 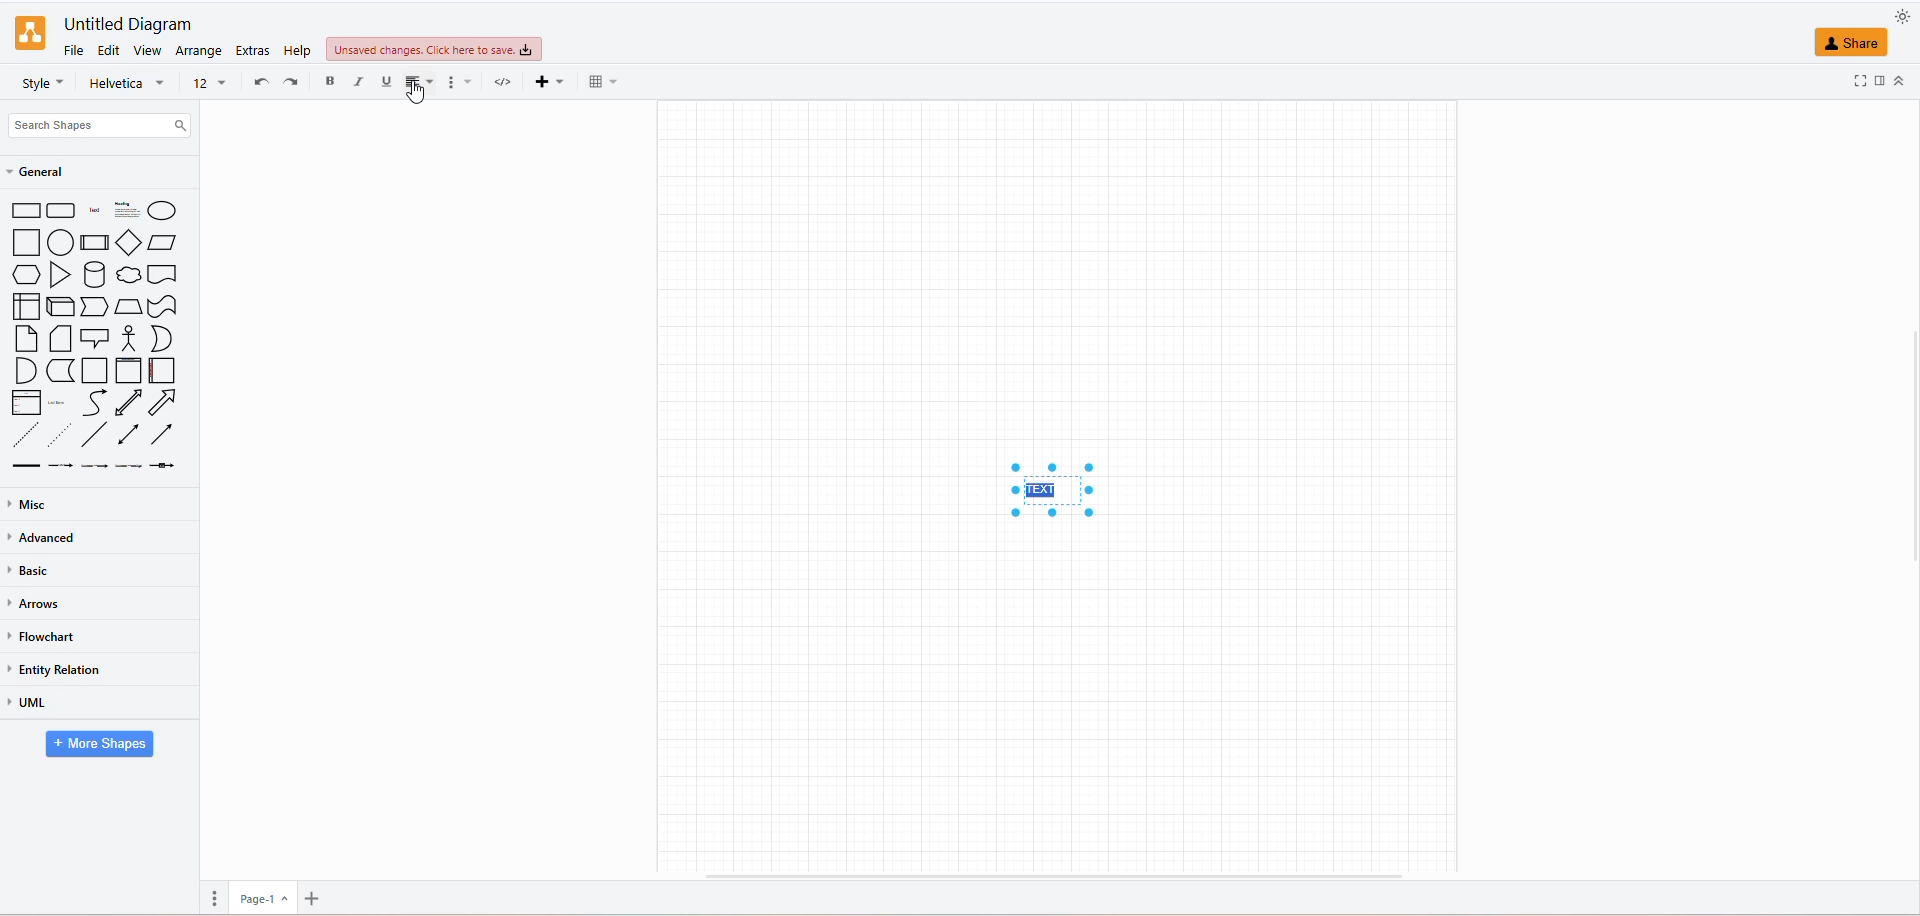 I want to click on underline, so click(x=386, y=80).